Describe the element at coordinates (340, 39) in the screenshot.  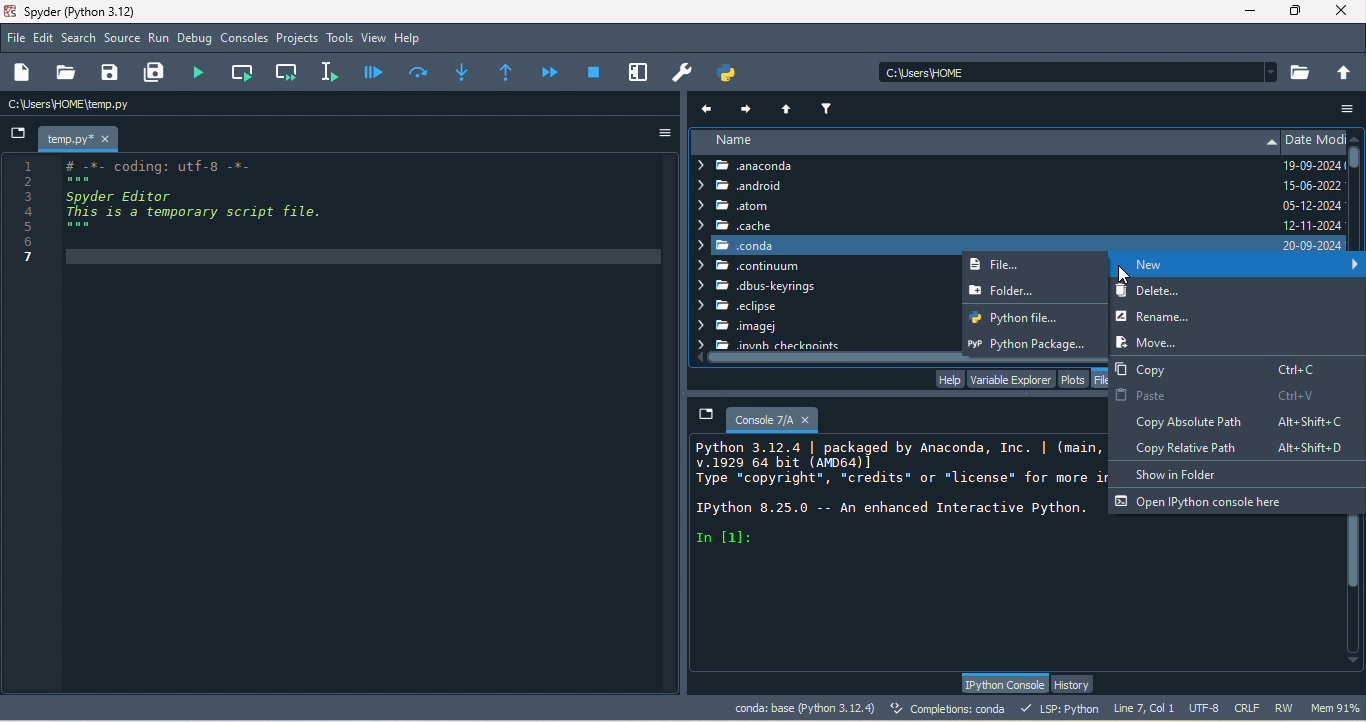
I see `tools` at that location.